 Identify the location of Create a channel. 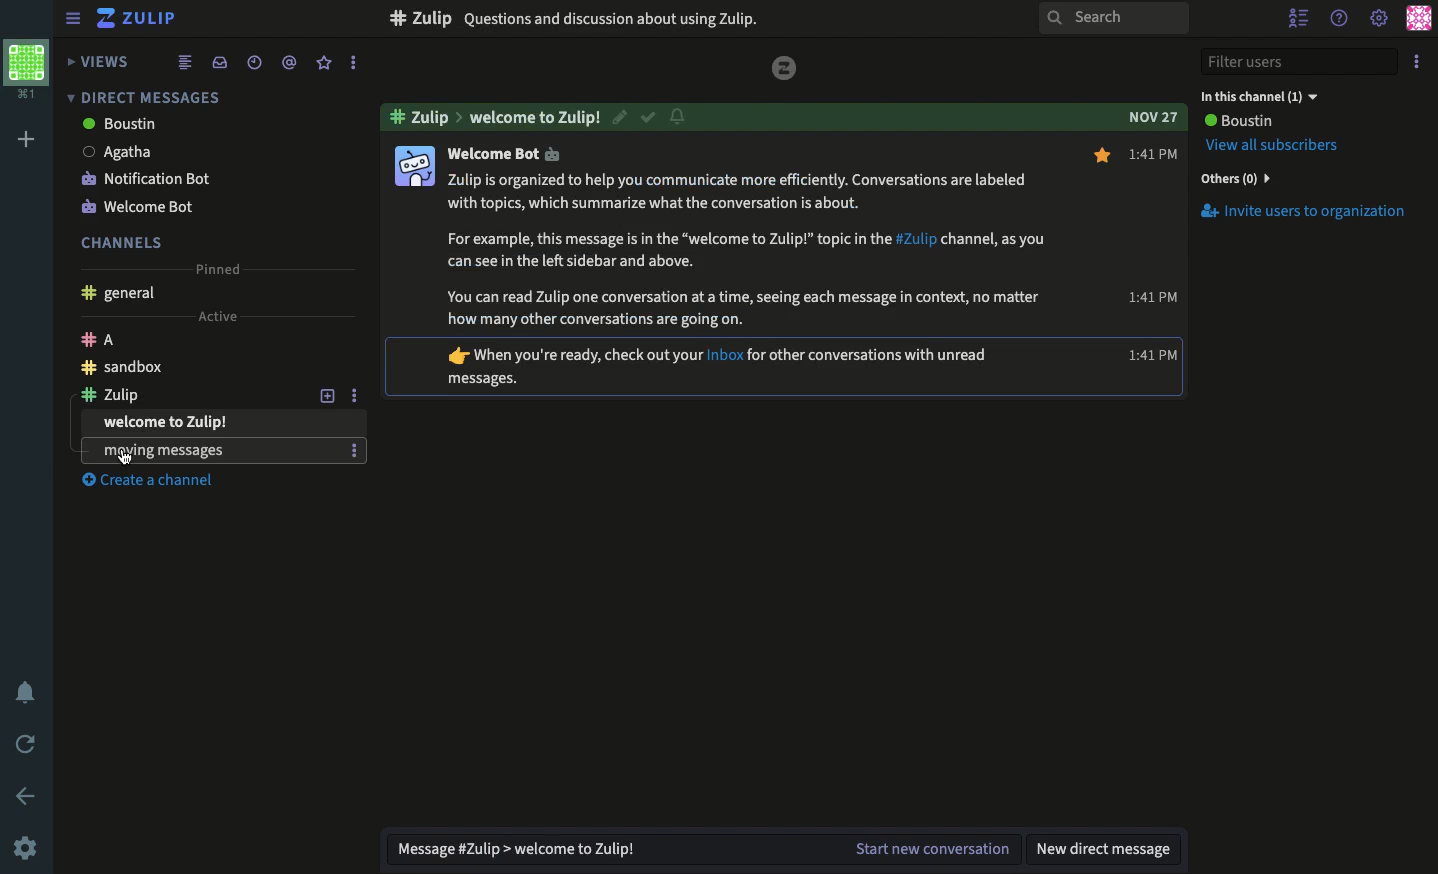
(158, 482).